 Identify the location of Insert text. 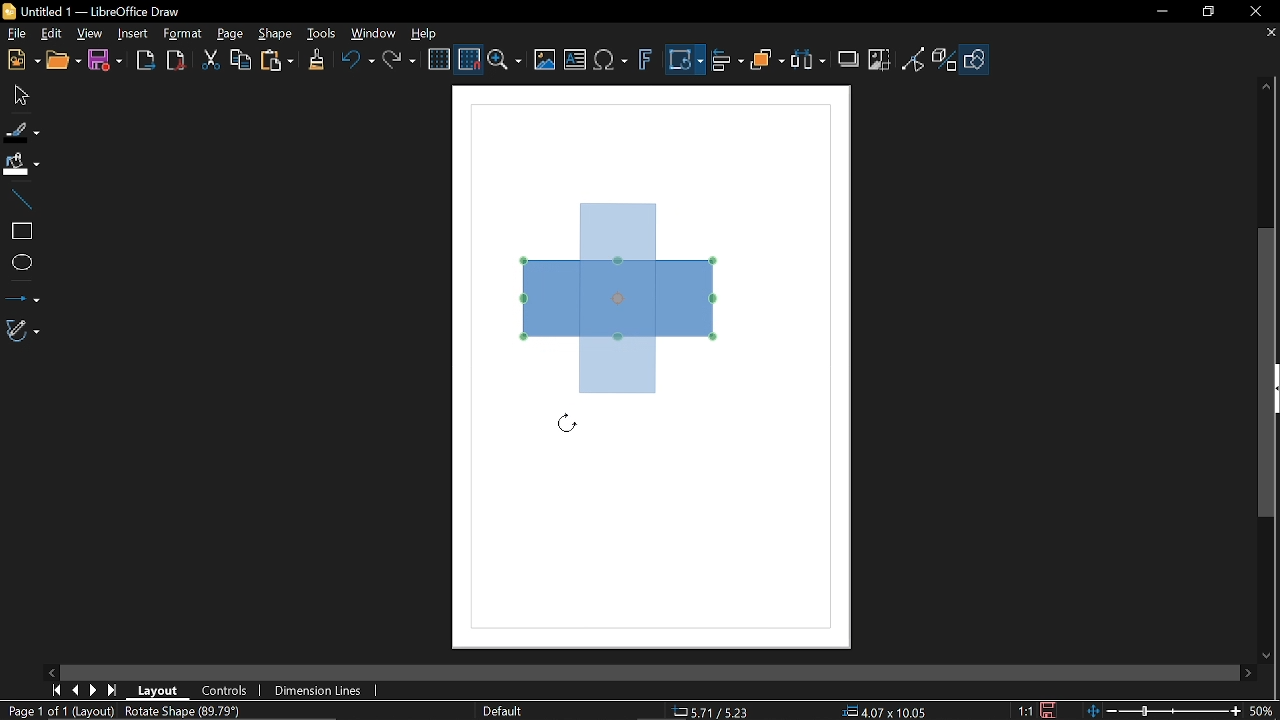
(576, 61).